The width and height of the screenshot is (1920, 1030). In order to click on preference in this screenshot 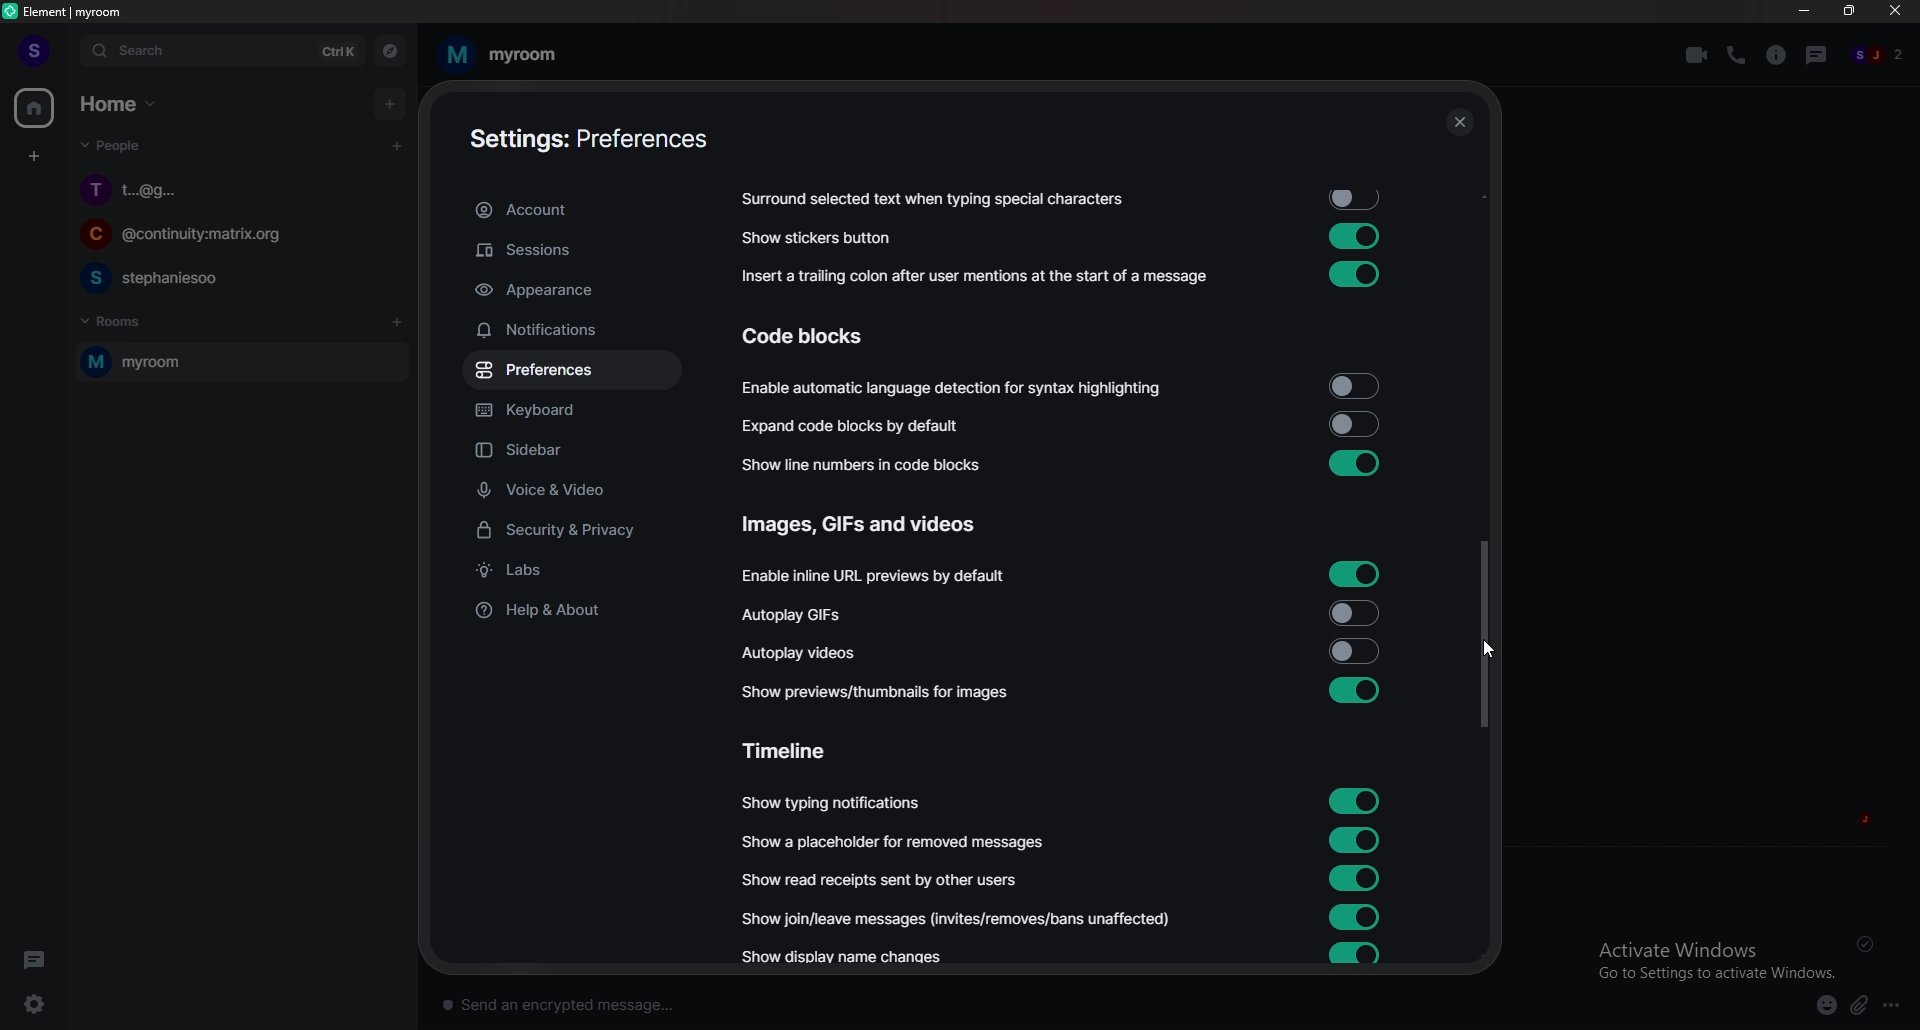, I will do `click(571, 371)`.